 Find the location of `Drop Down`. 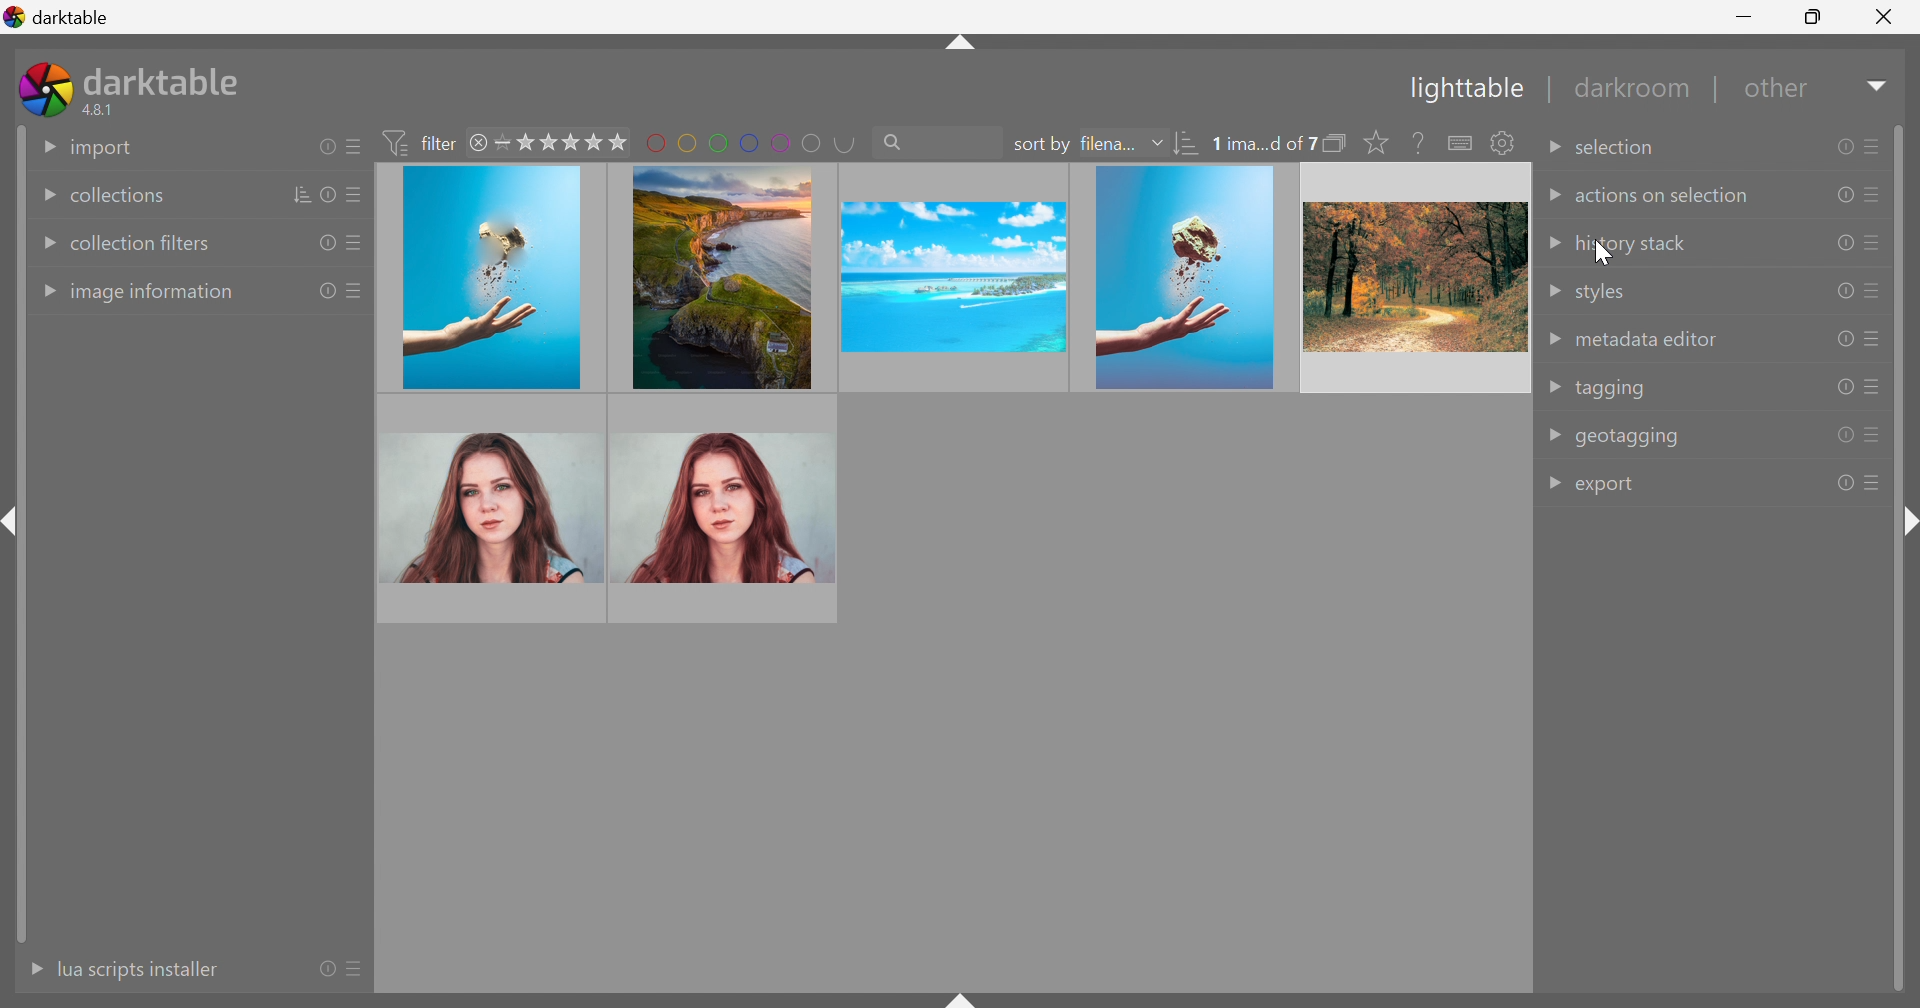

Drop Down is located at coordinates (45, 244).